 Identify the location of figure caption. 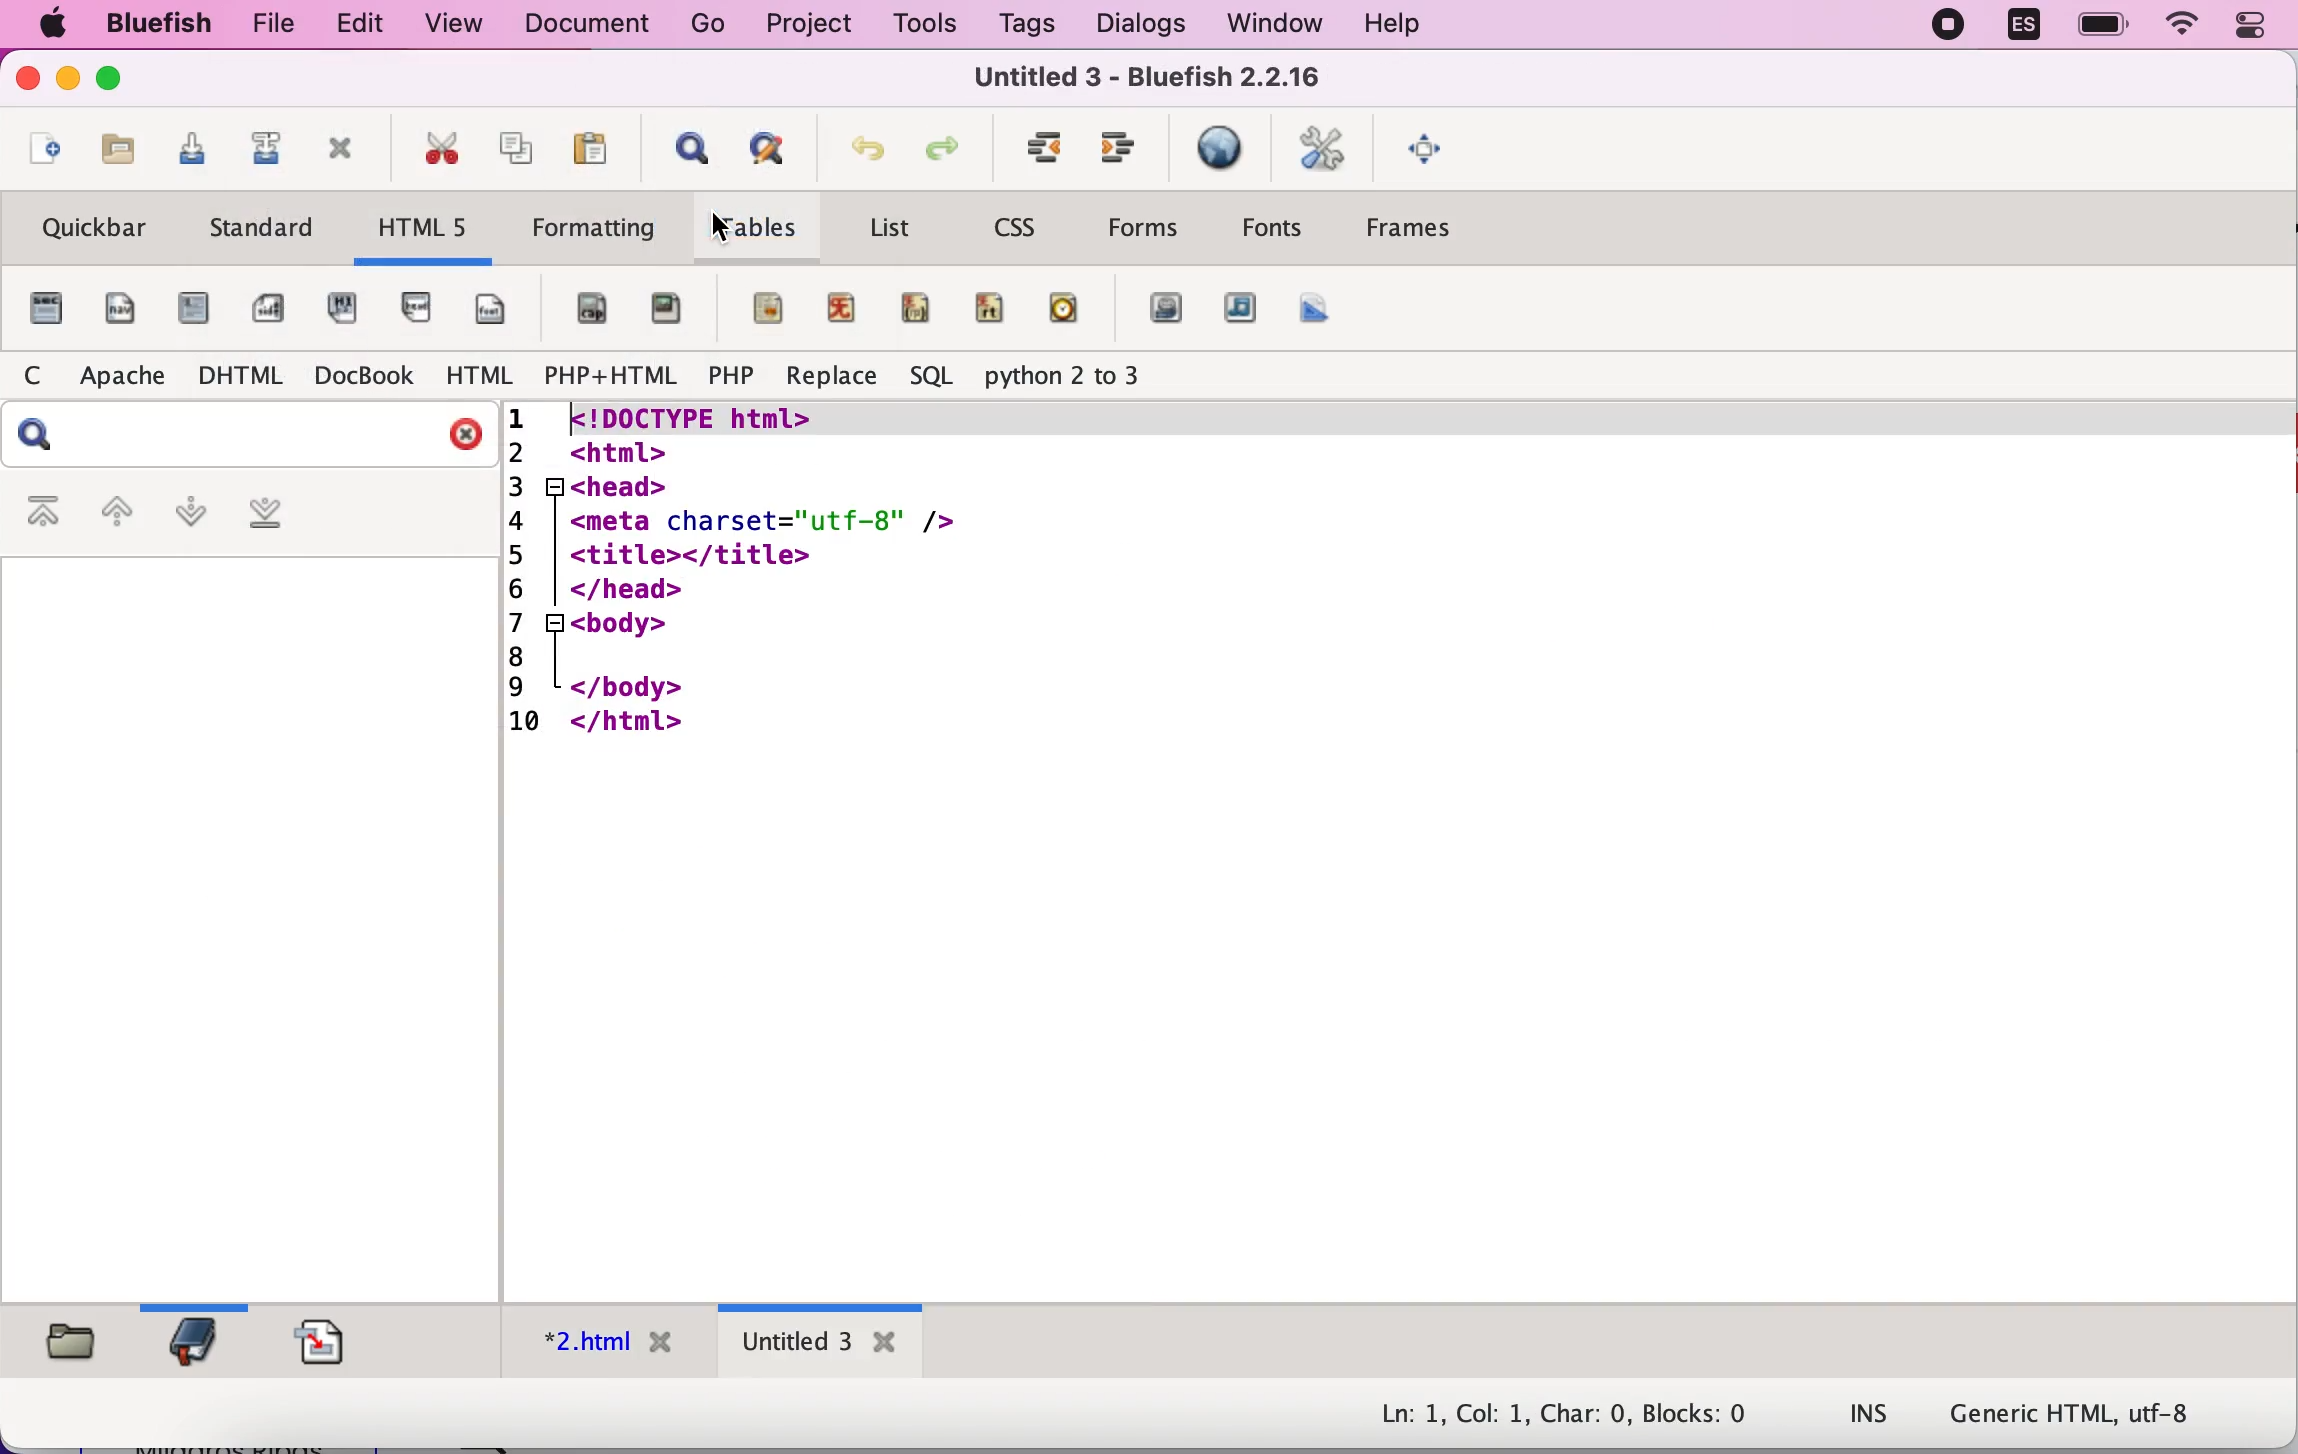
(585, 306).